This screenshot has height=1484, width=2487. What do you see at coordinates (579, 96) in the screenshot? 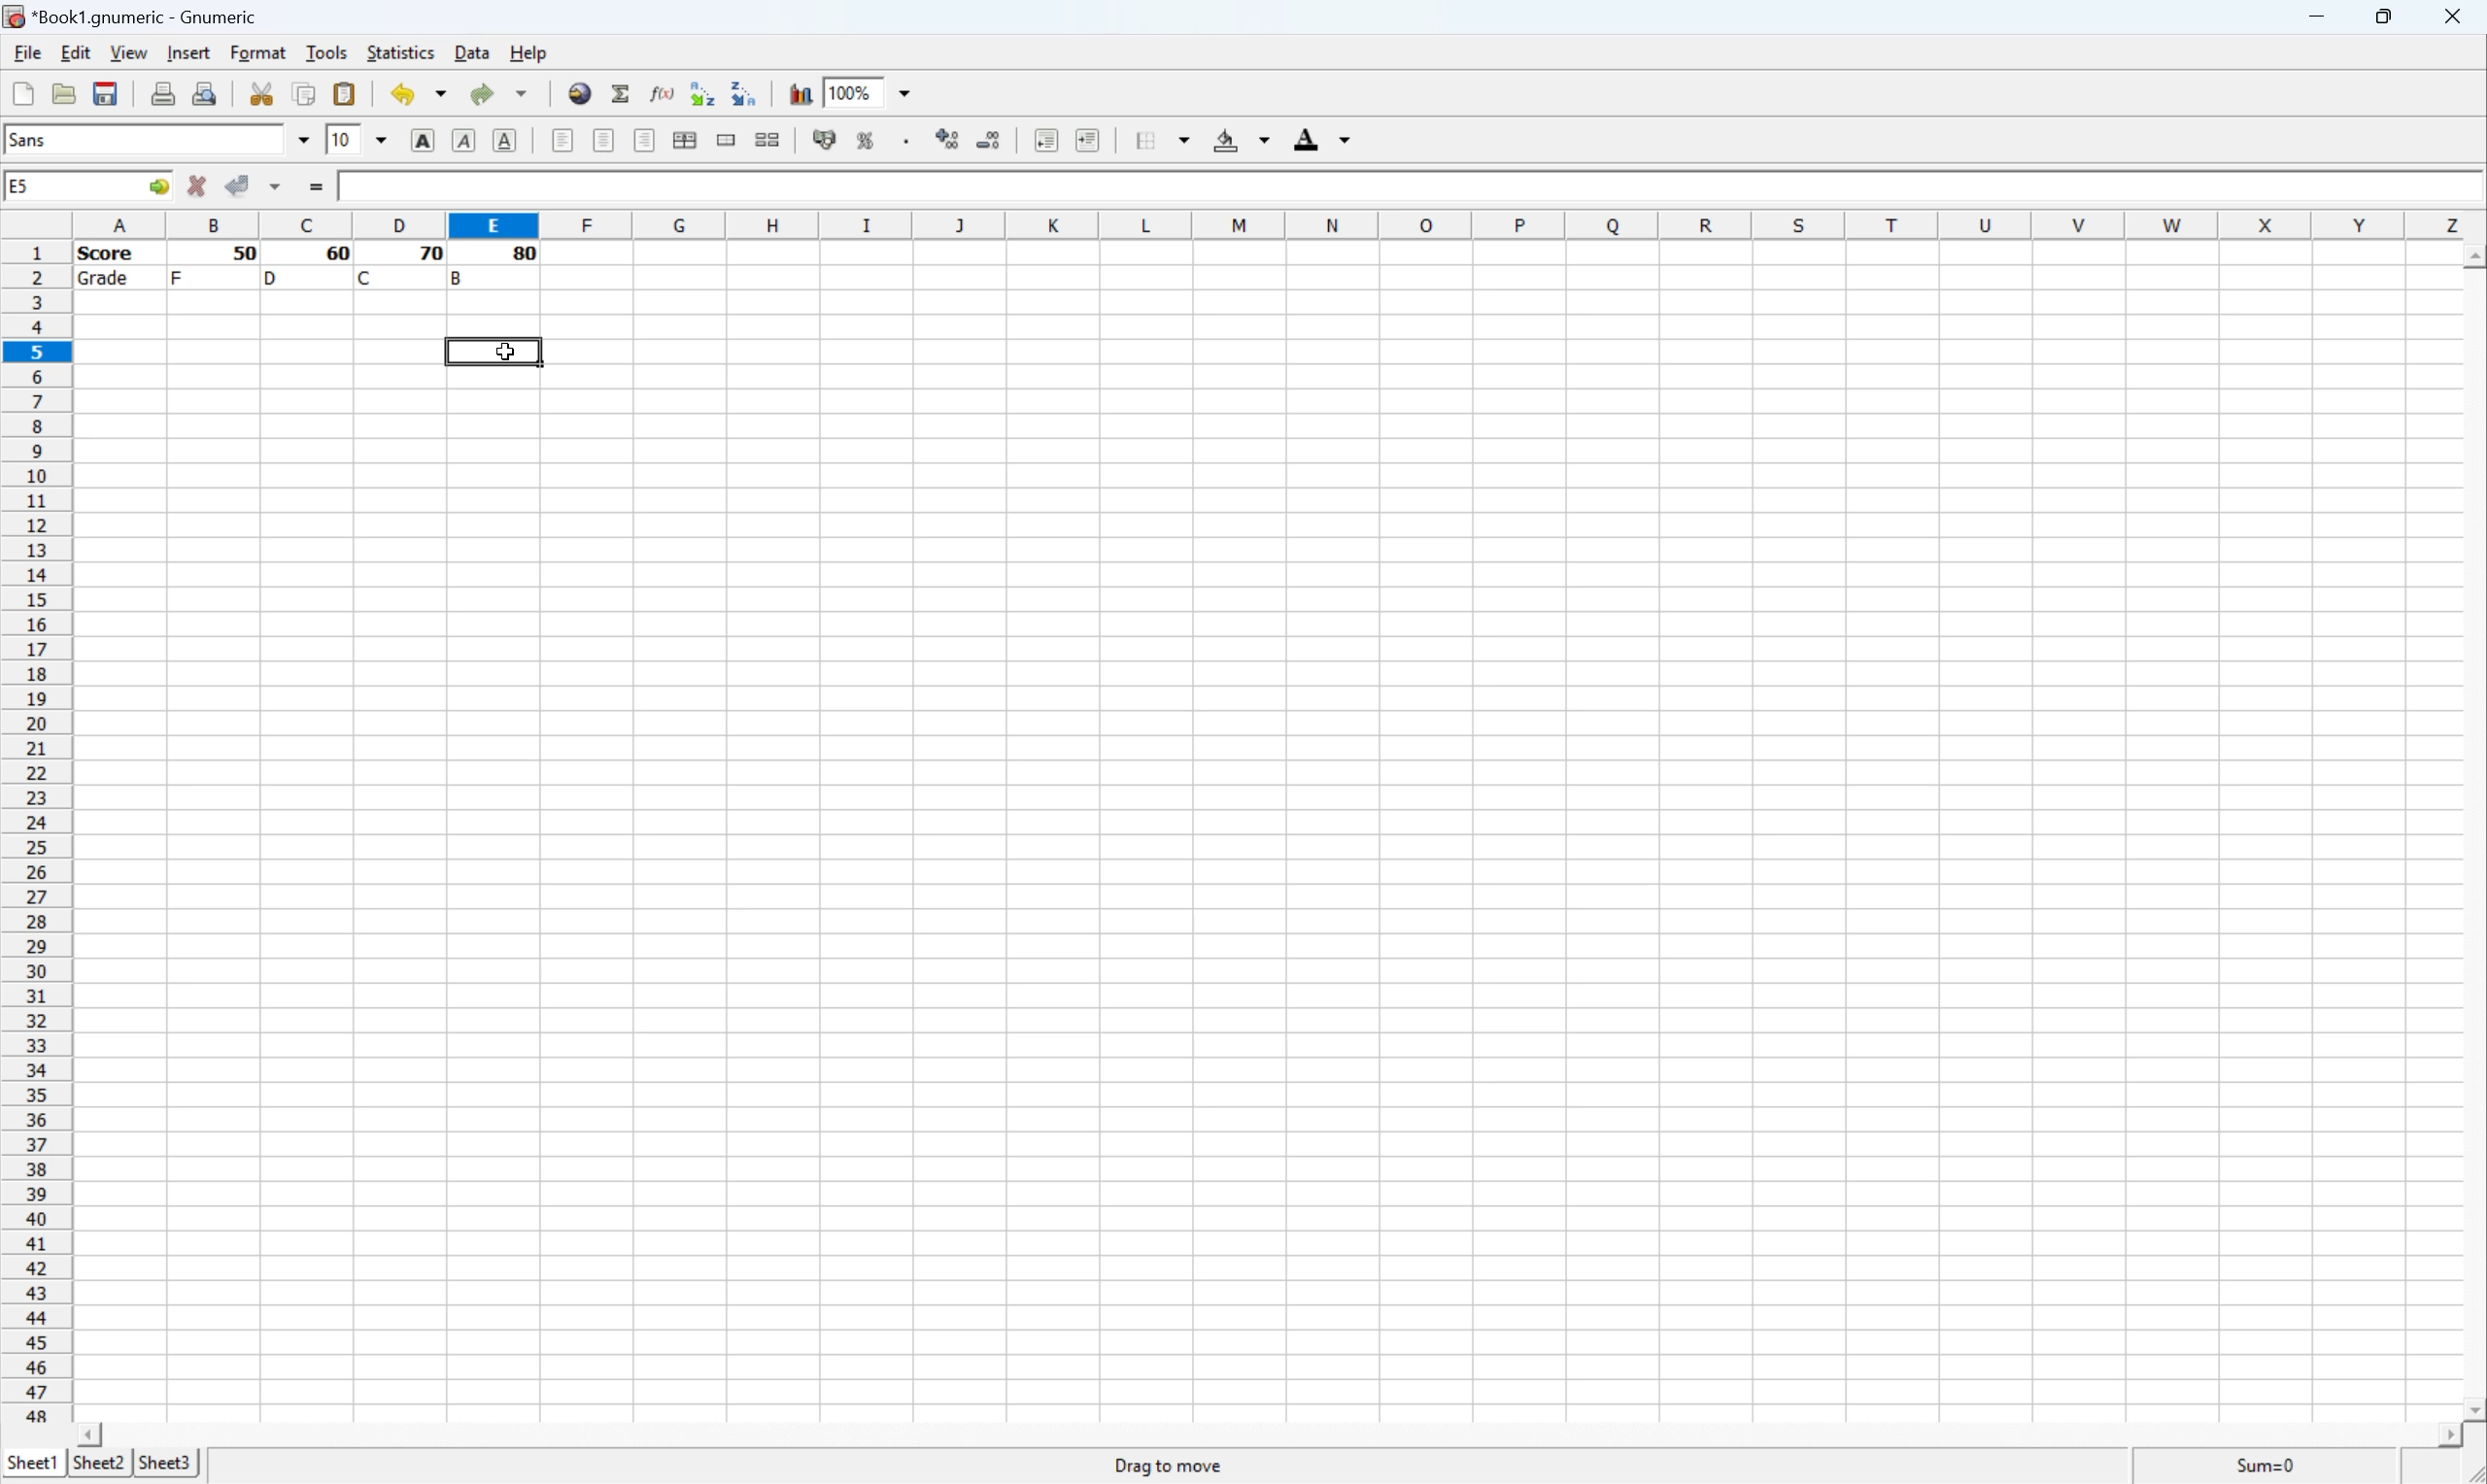
I see `Insert Hyperlink` at bounding box center [579, 96].